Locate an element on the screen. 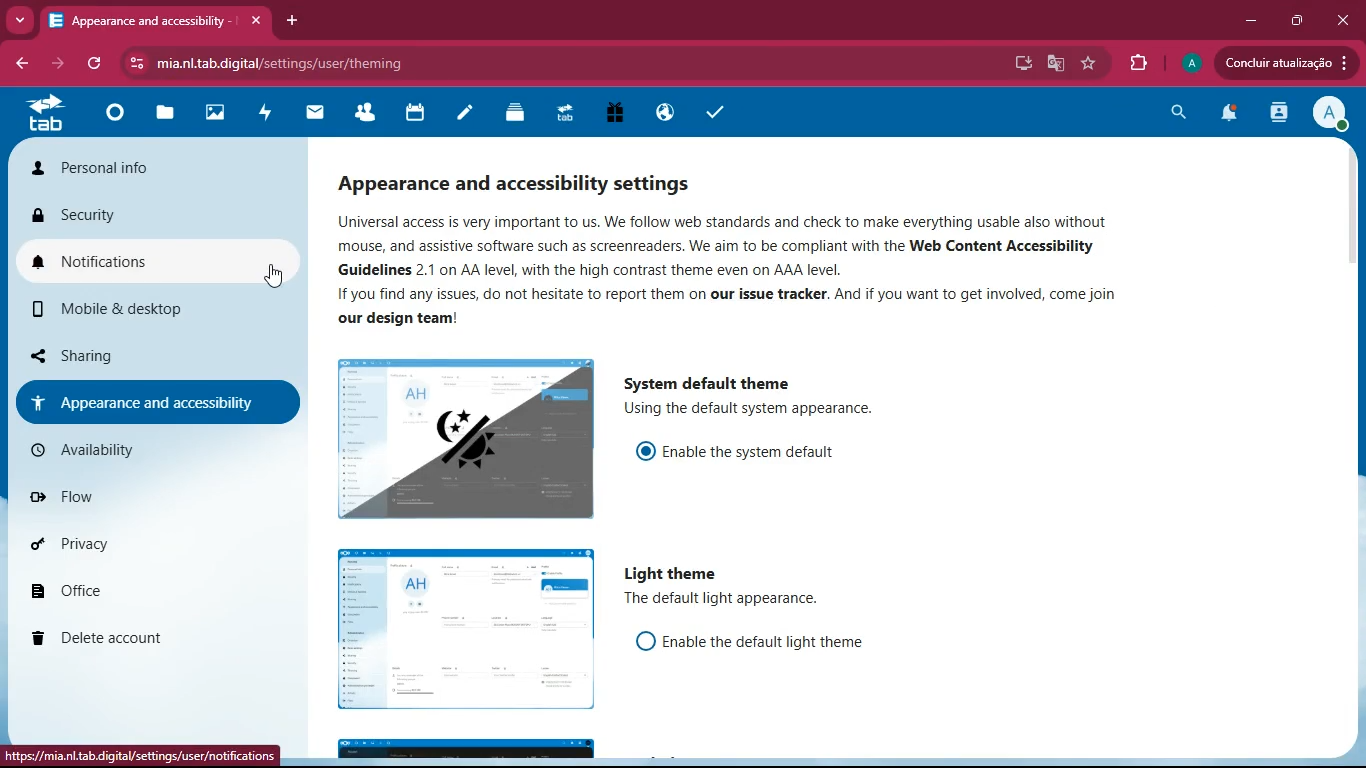  friends is located at coordinates (371, 115).